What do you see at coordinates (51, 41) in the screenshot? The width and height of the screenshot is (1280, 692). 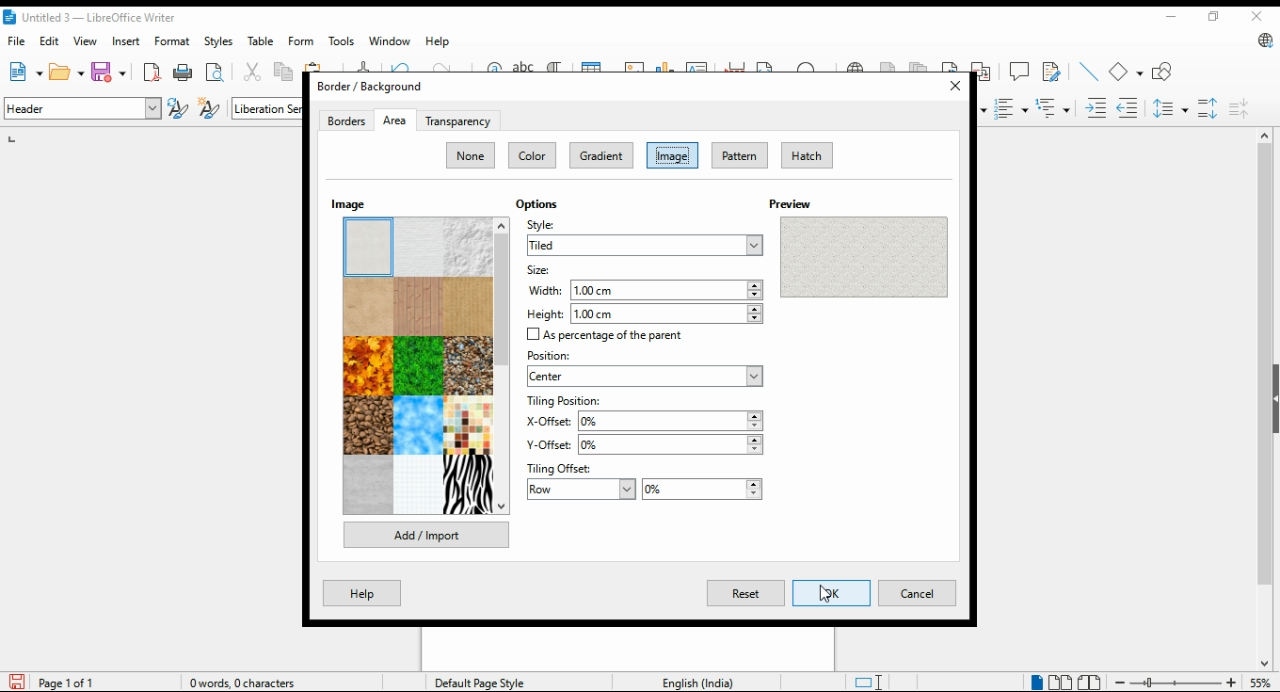 I see `dit` at bounding box center [51, 41].